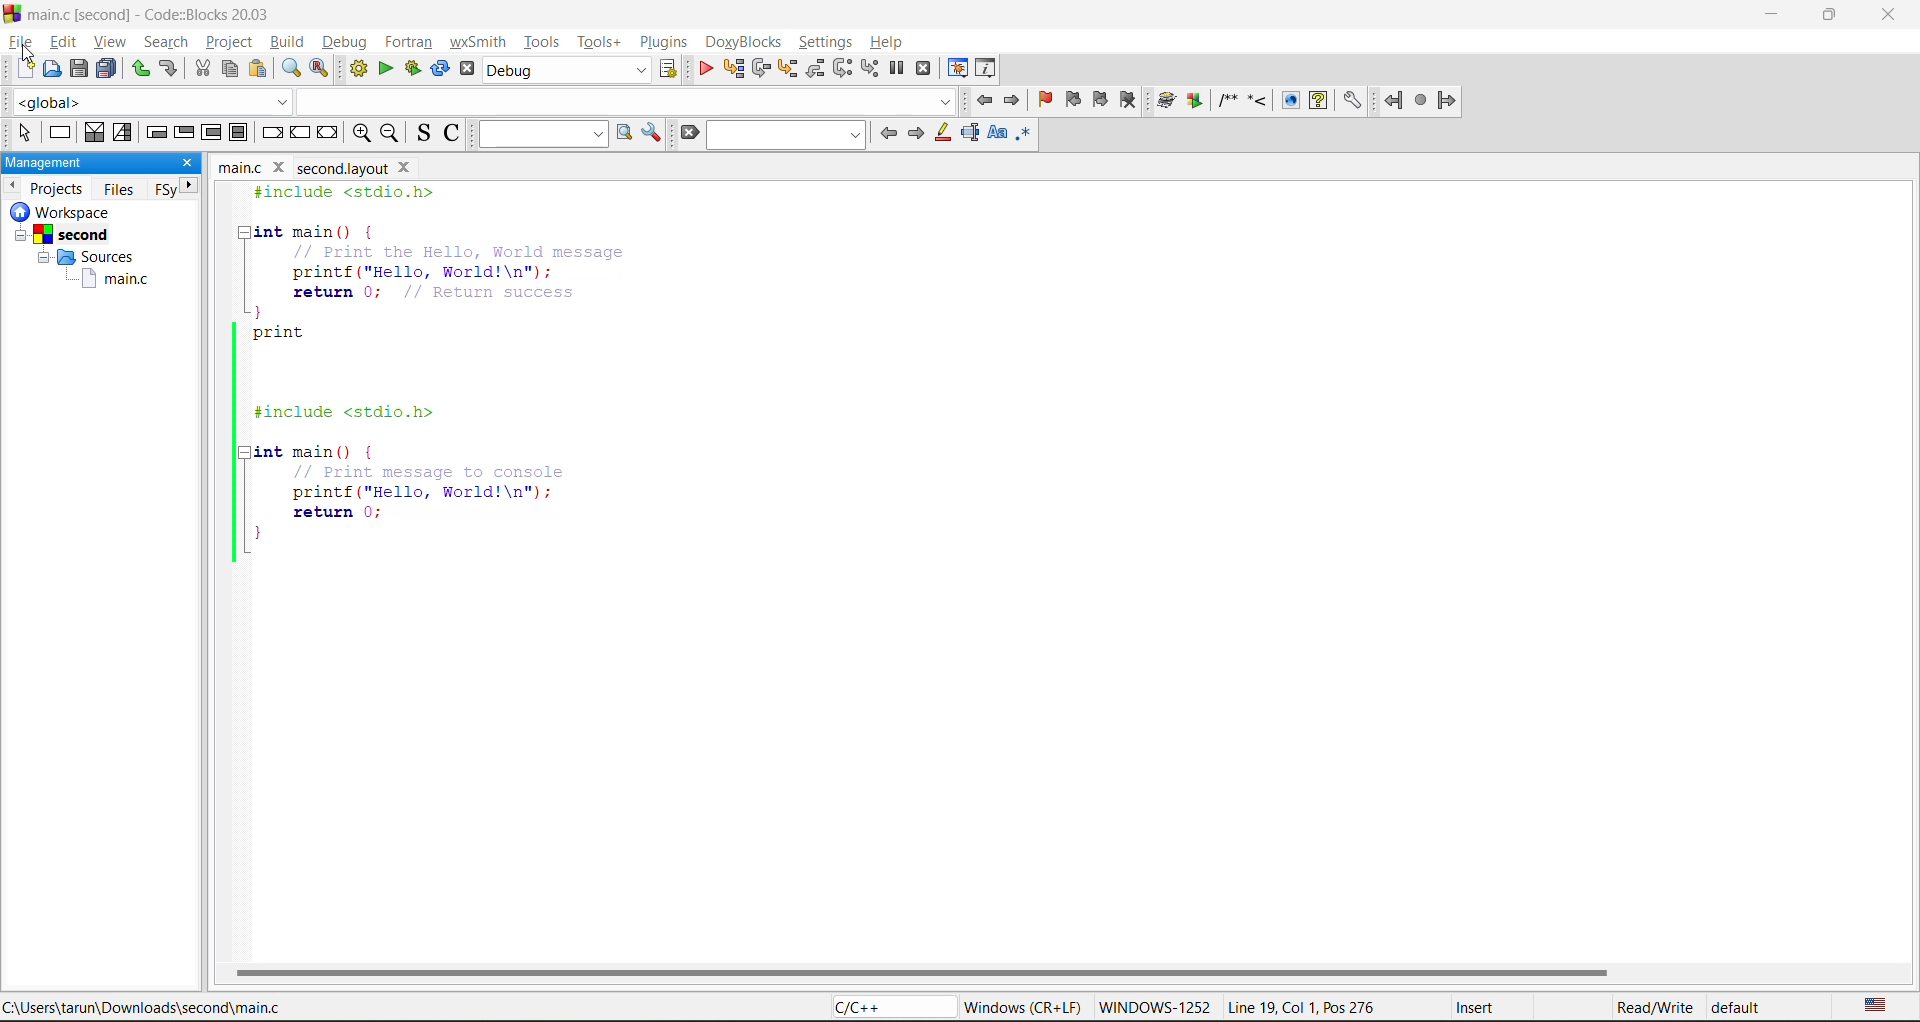  I want to click on build, so click(357, 68).